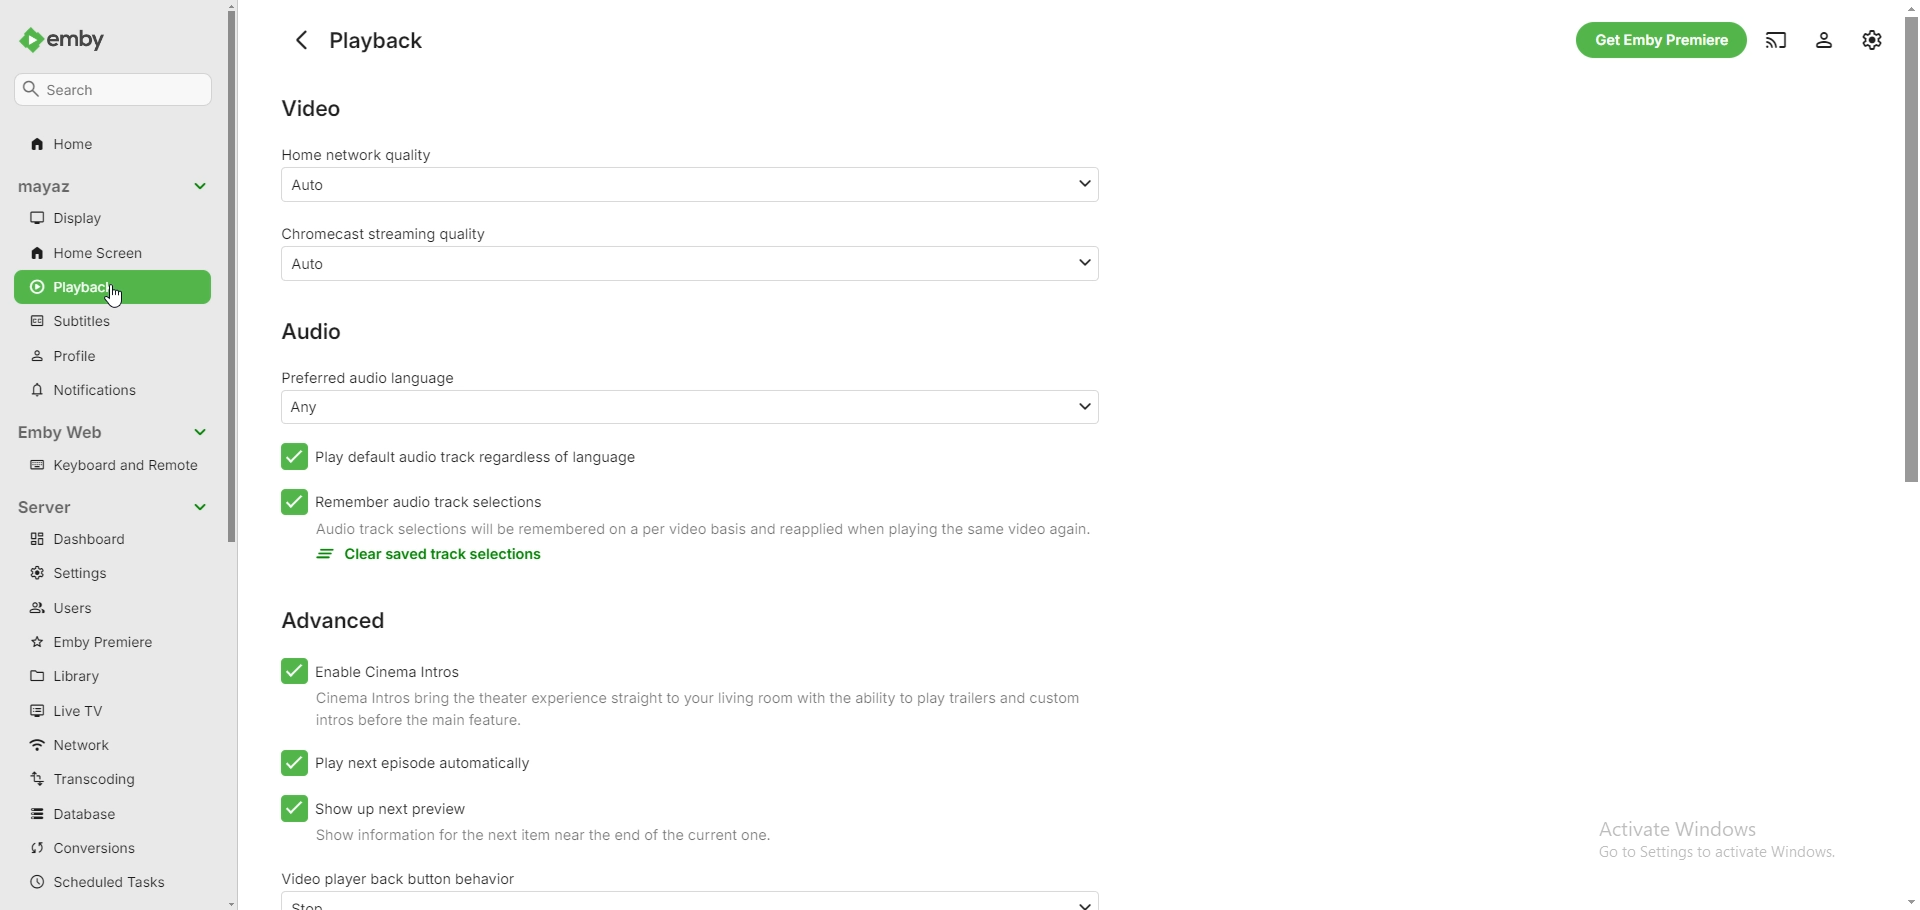 The height and width of the screenshot is (910, 1920). I want to click on playback, so click(383, 42).